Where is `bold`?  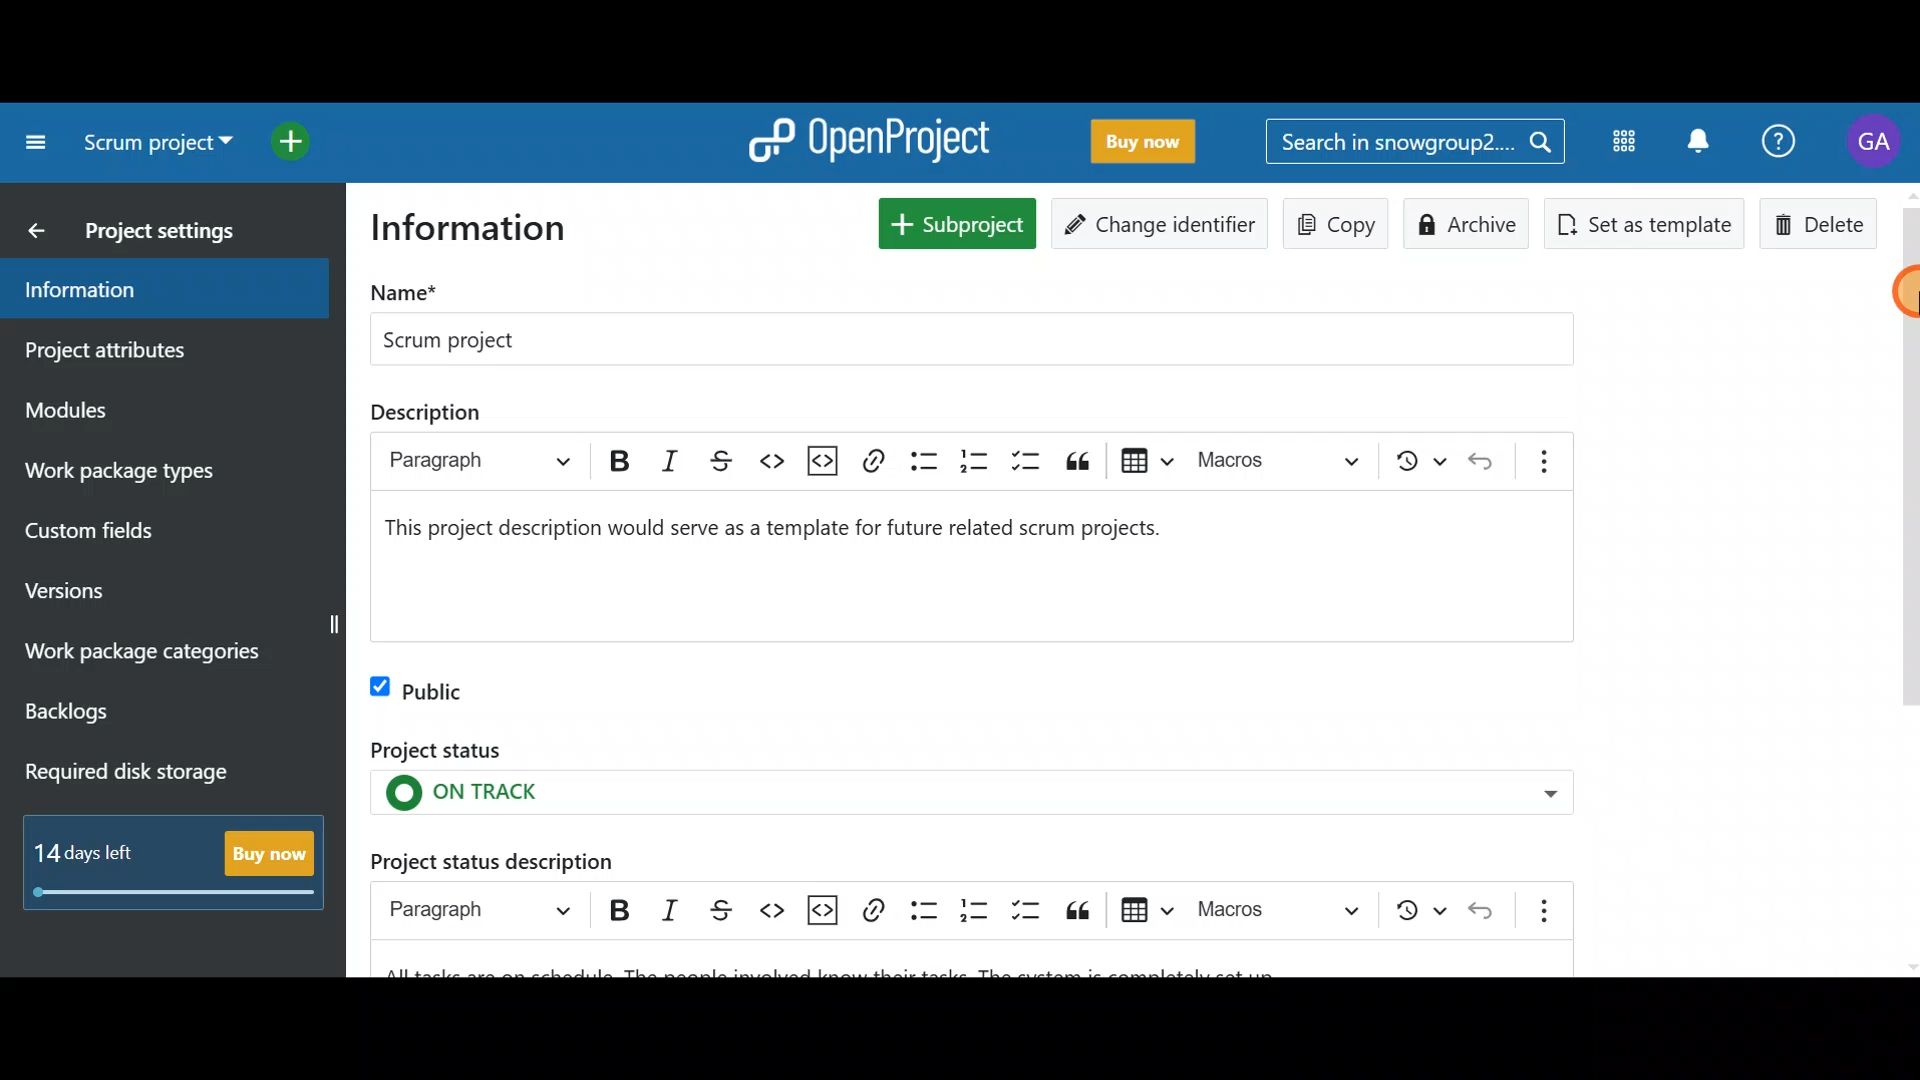 bold is located at coordinates (620, 460).